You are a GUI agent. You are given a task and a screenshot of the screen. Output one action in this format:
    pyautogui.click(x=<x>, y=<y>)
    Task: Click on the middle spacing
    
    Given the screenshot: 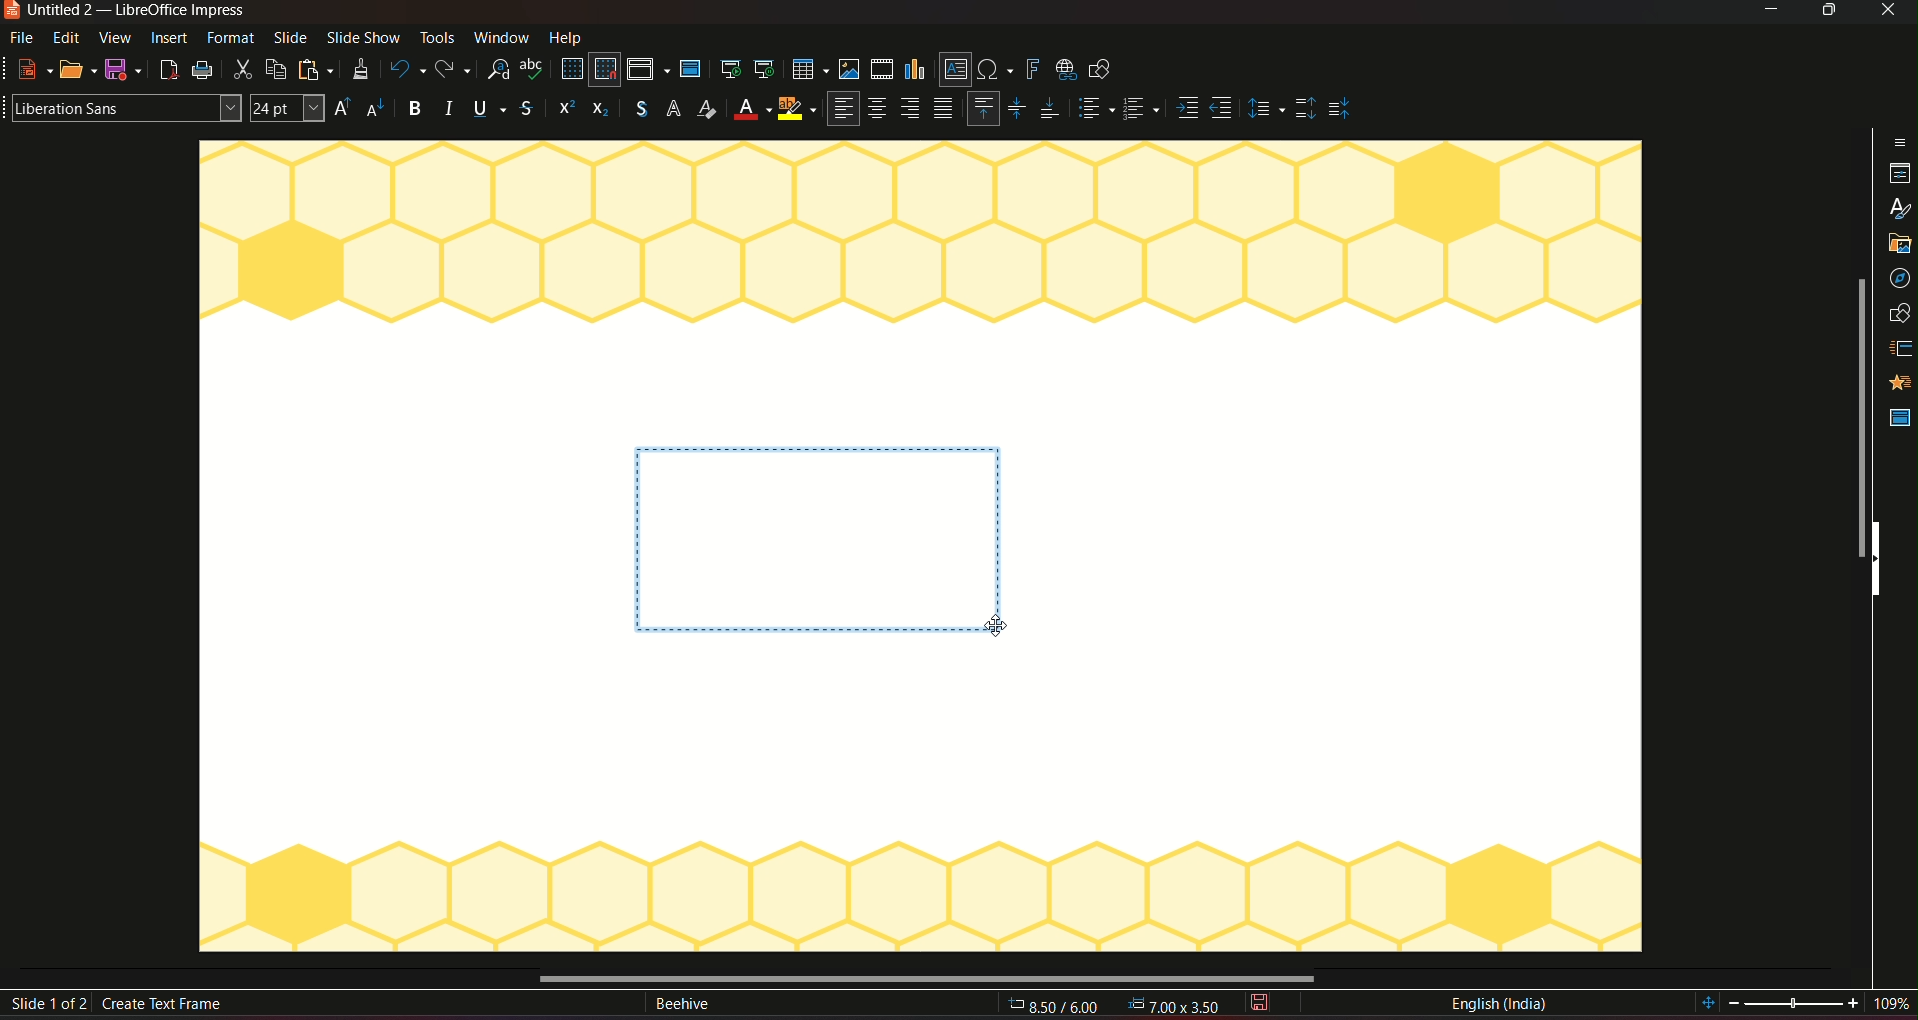 What is the action you would take?
    pyautogui.click(x=1344, y=109)
    